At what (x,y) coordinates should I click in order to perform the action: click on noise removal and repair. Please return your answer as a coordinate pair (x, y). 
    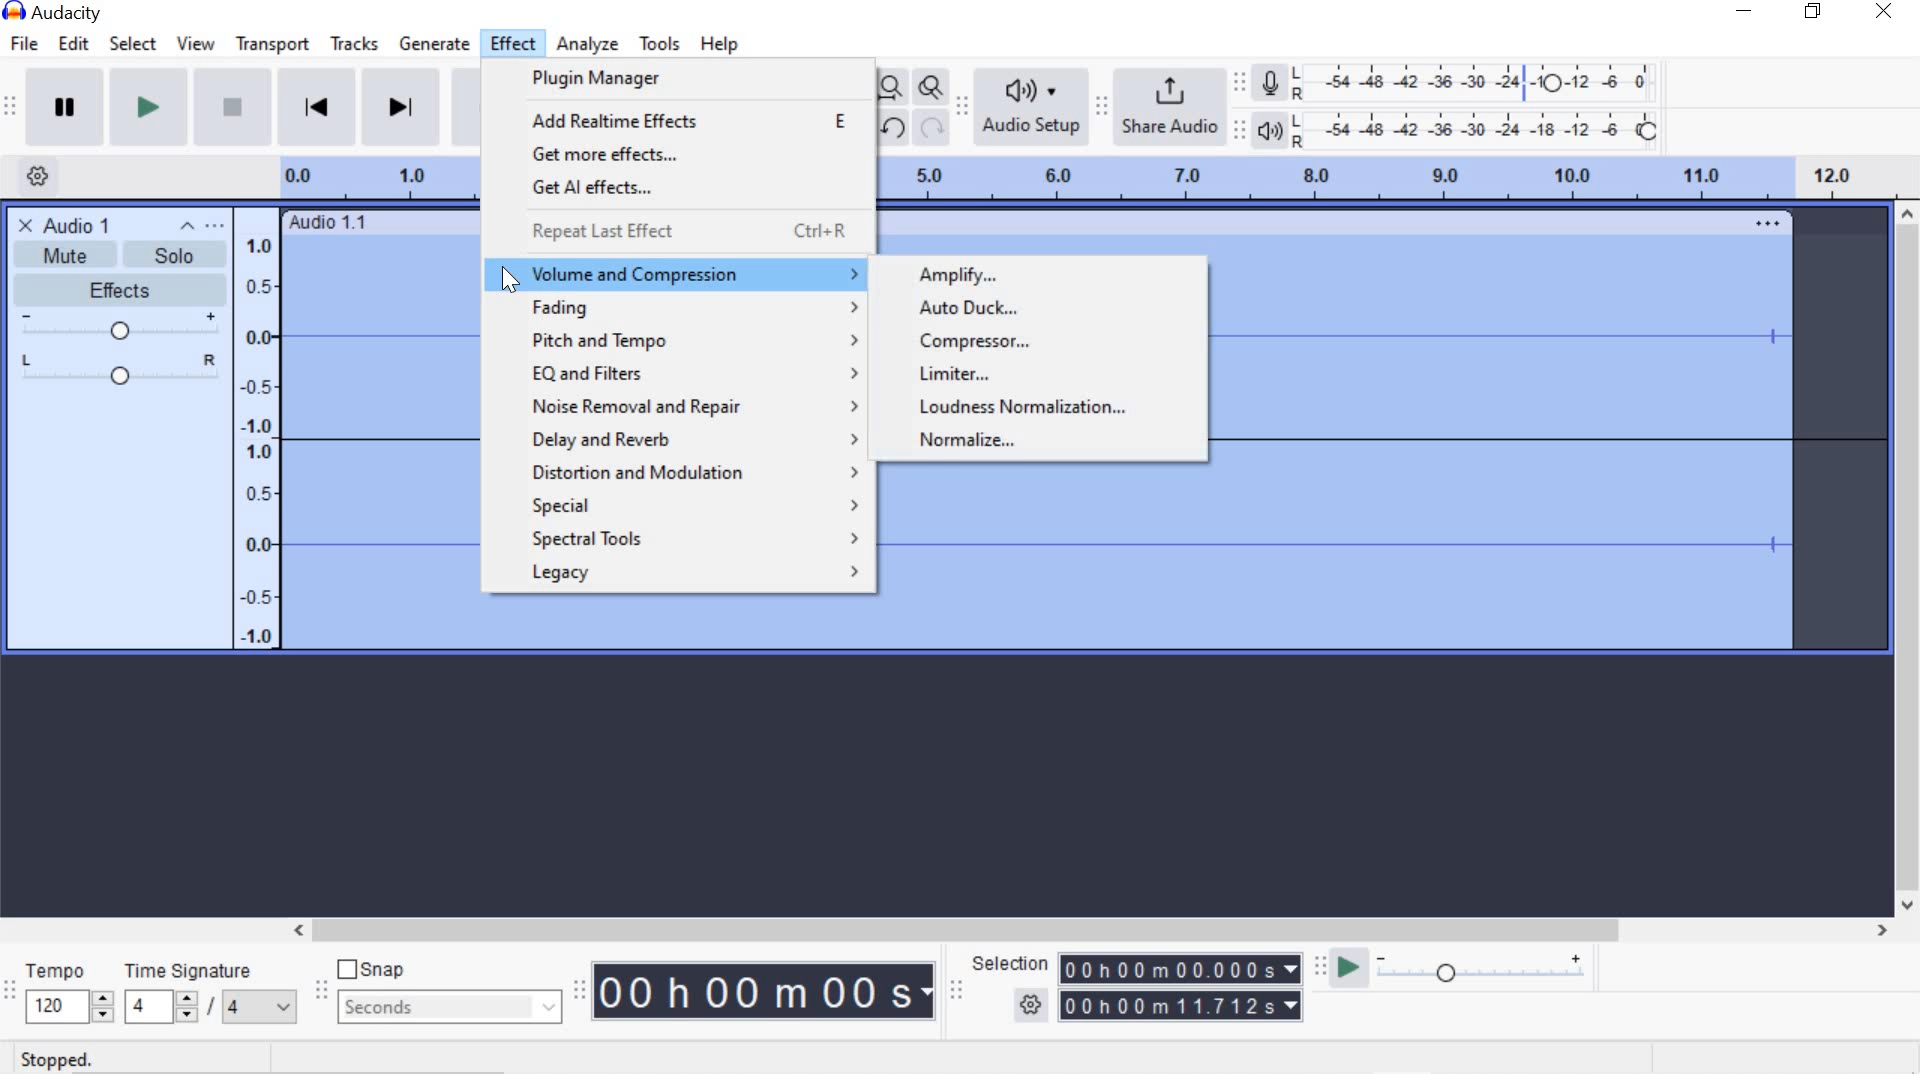
    Looking at the image, I should click on (699, 408).